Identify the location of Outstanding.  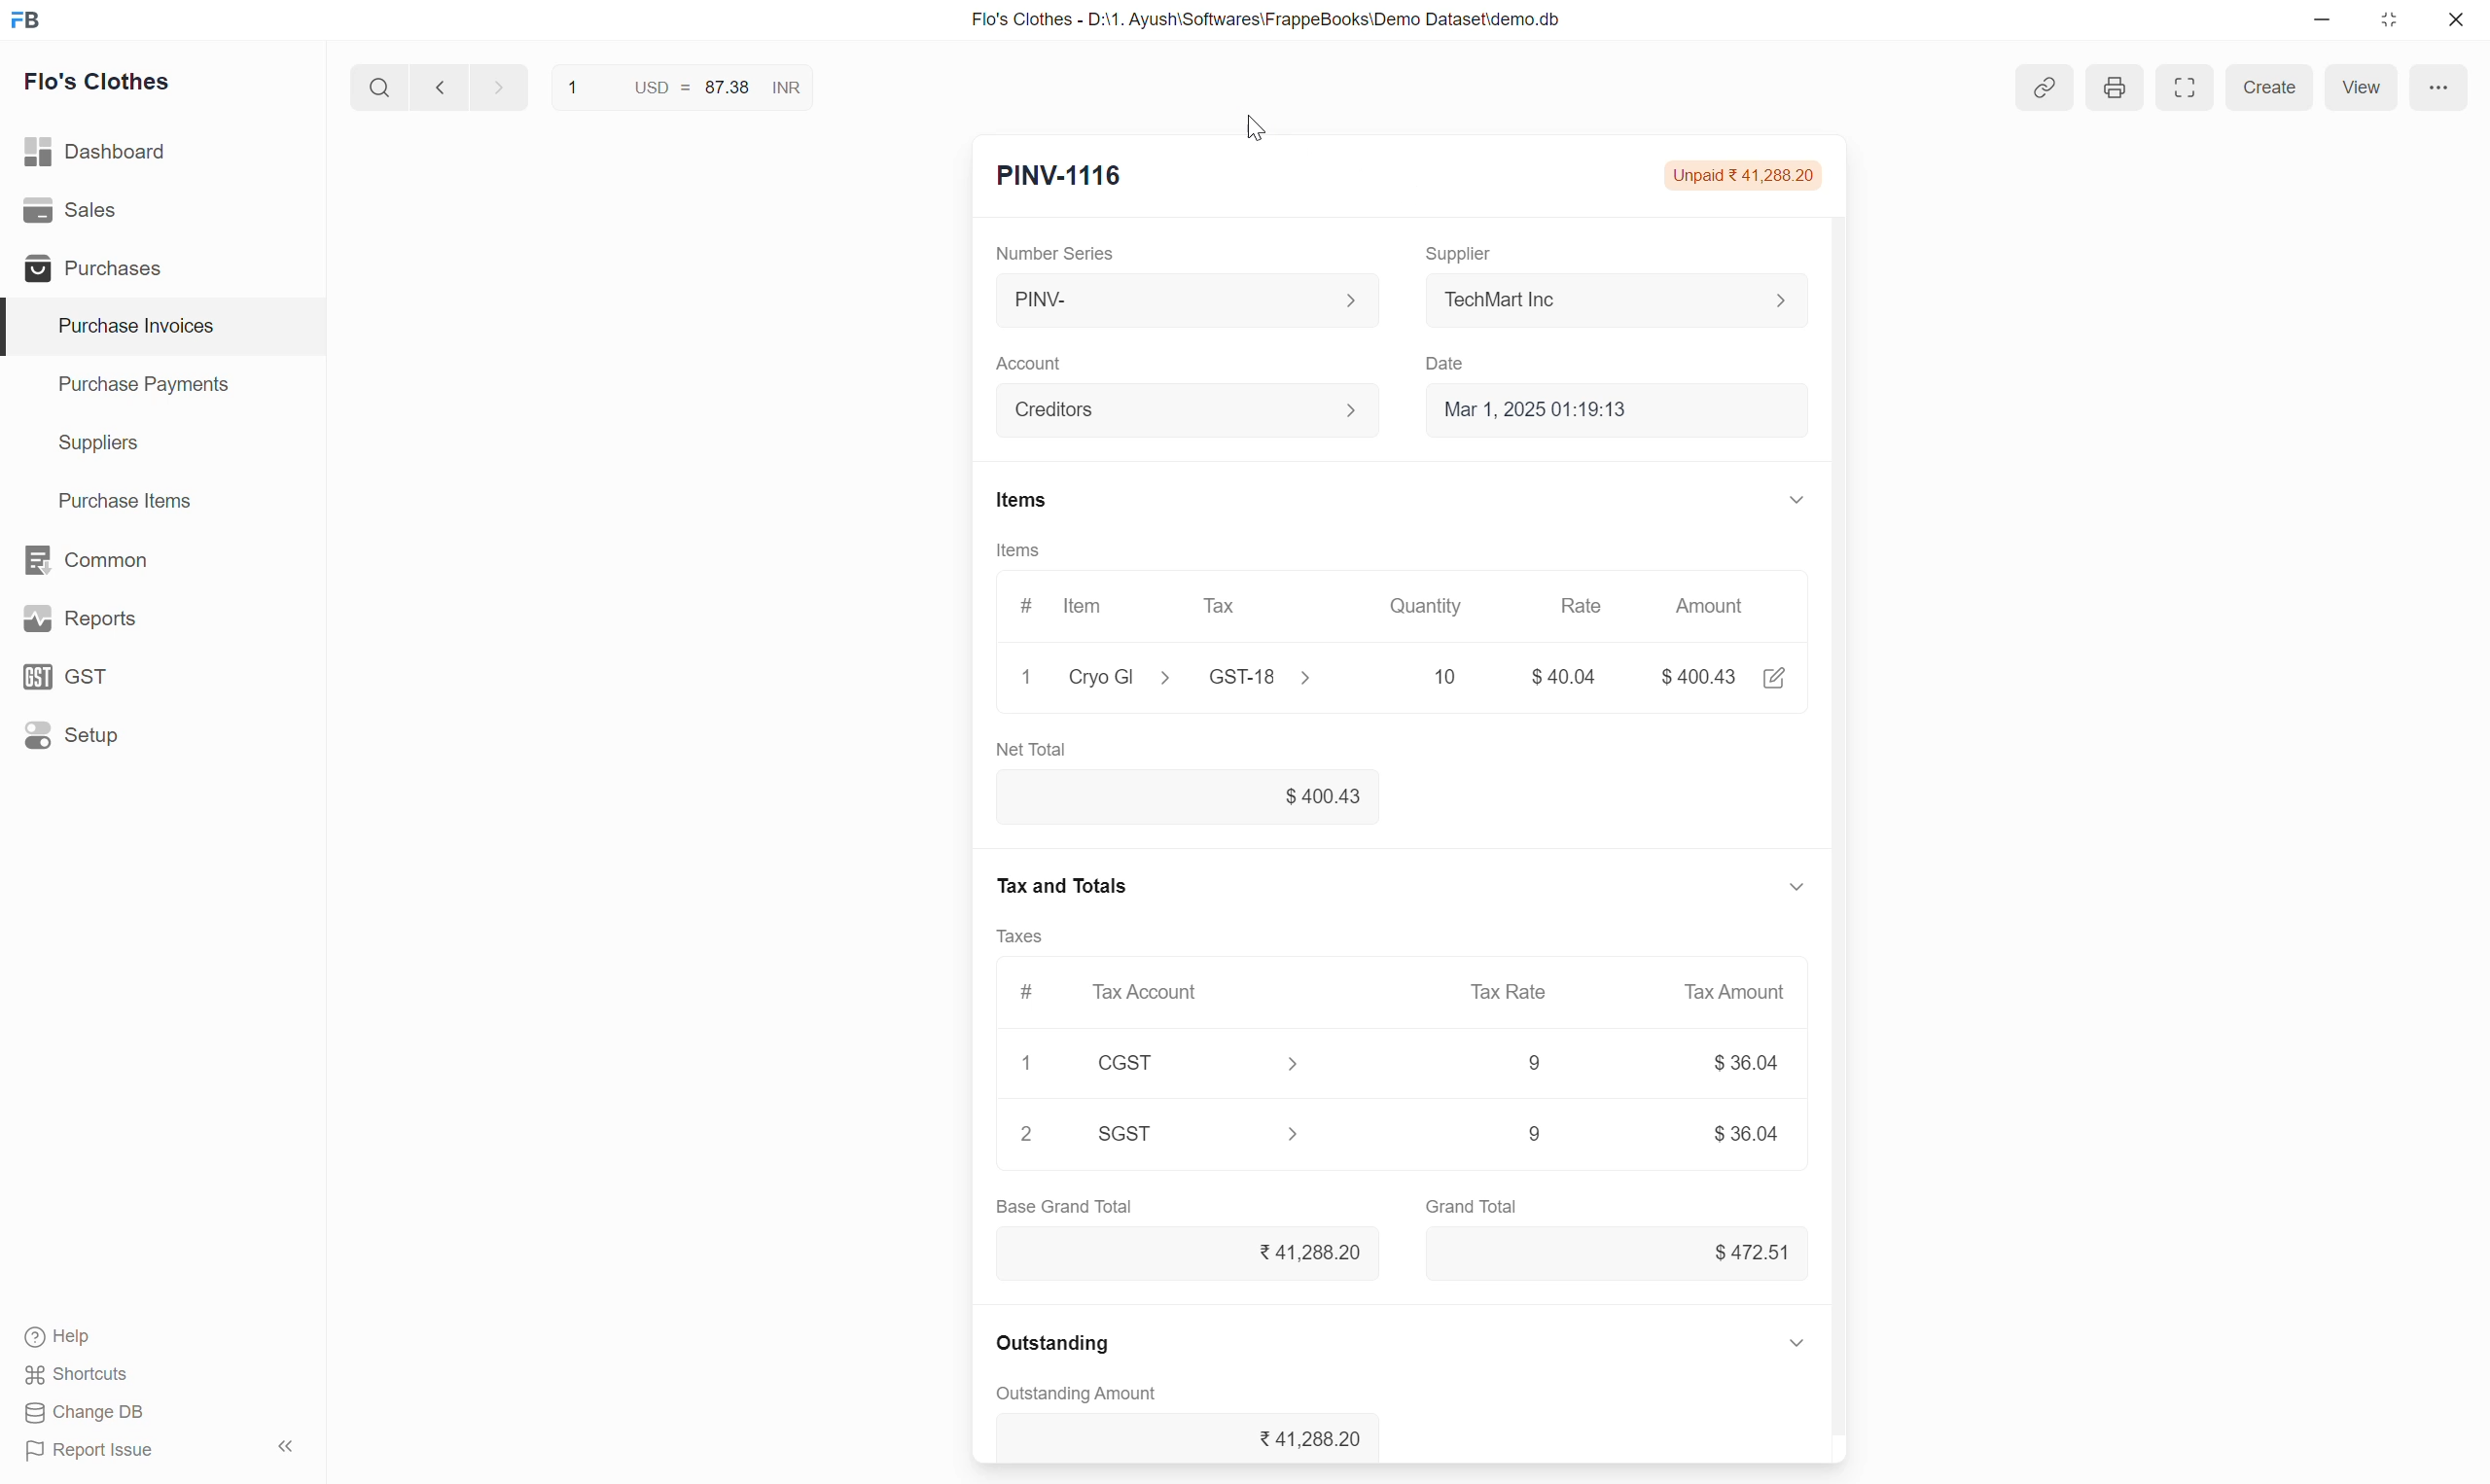
(1064, 1347).